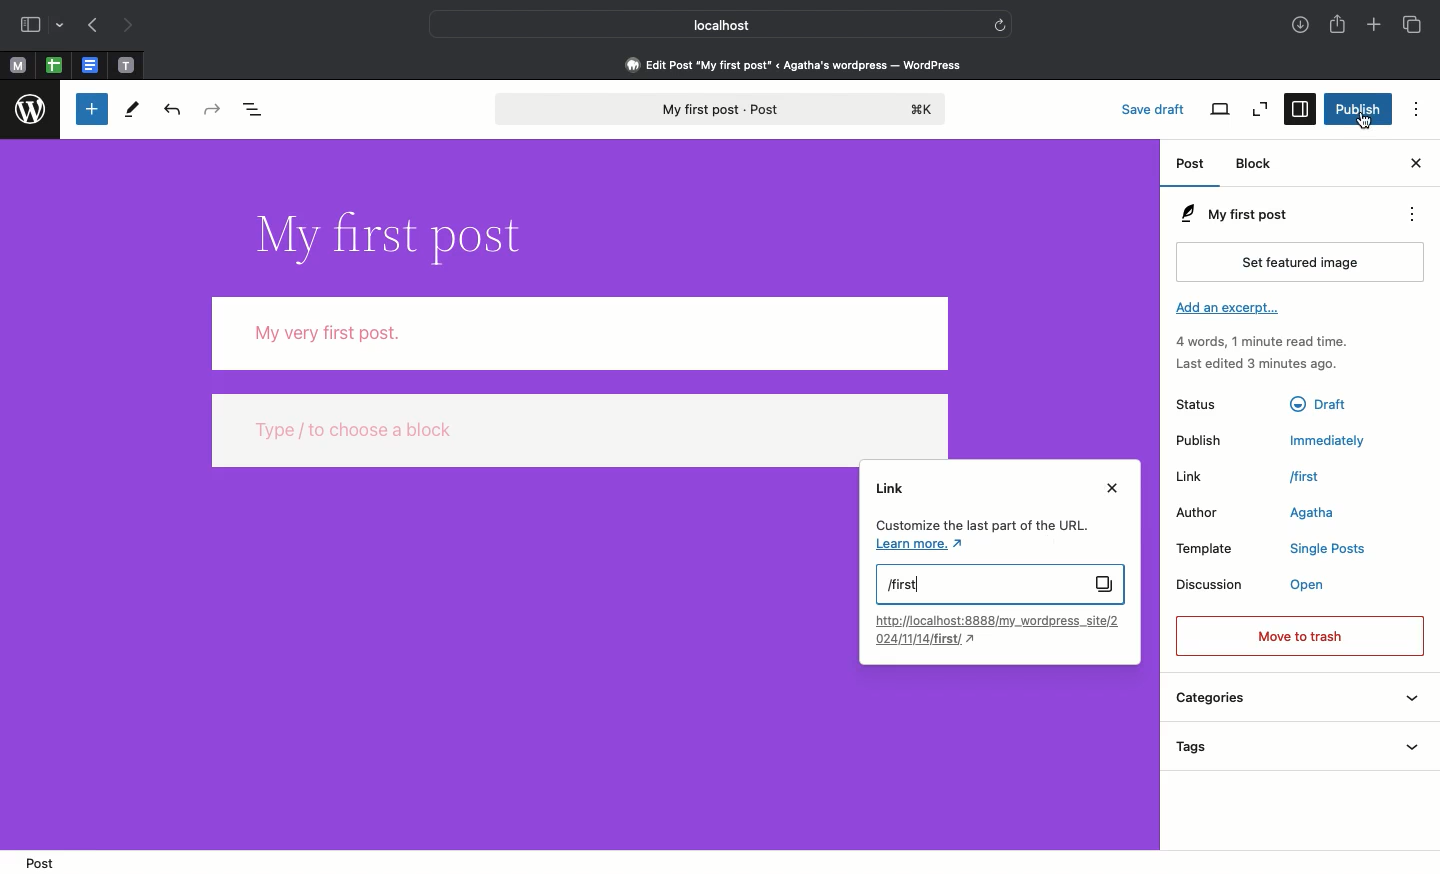 The width and height of the screenshot is (1440, 874). What do you see at coordinates (1339, 26) in the screenshot?
I see `Share` at bounding box center [1339, 26].